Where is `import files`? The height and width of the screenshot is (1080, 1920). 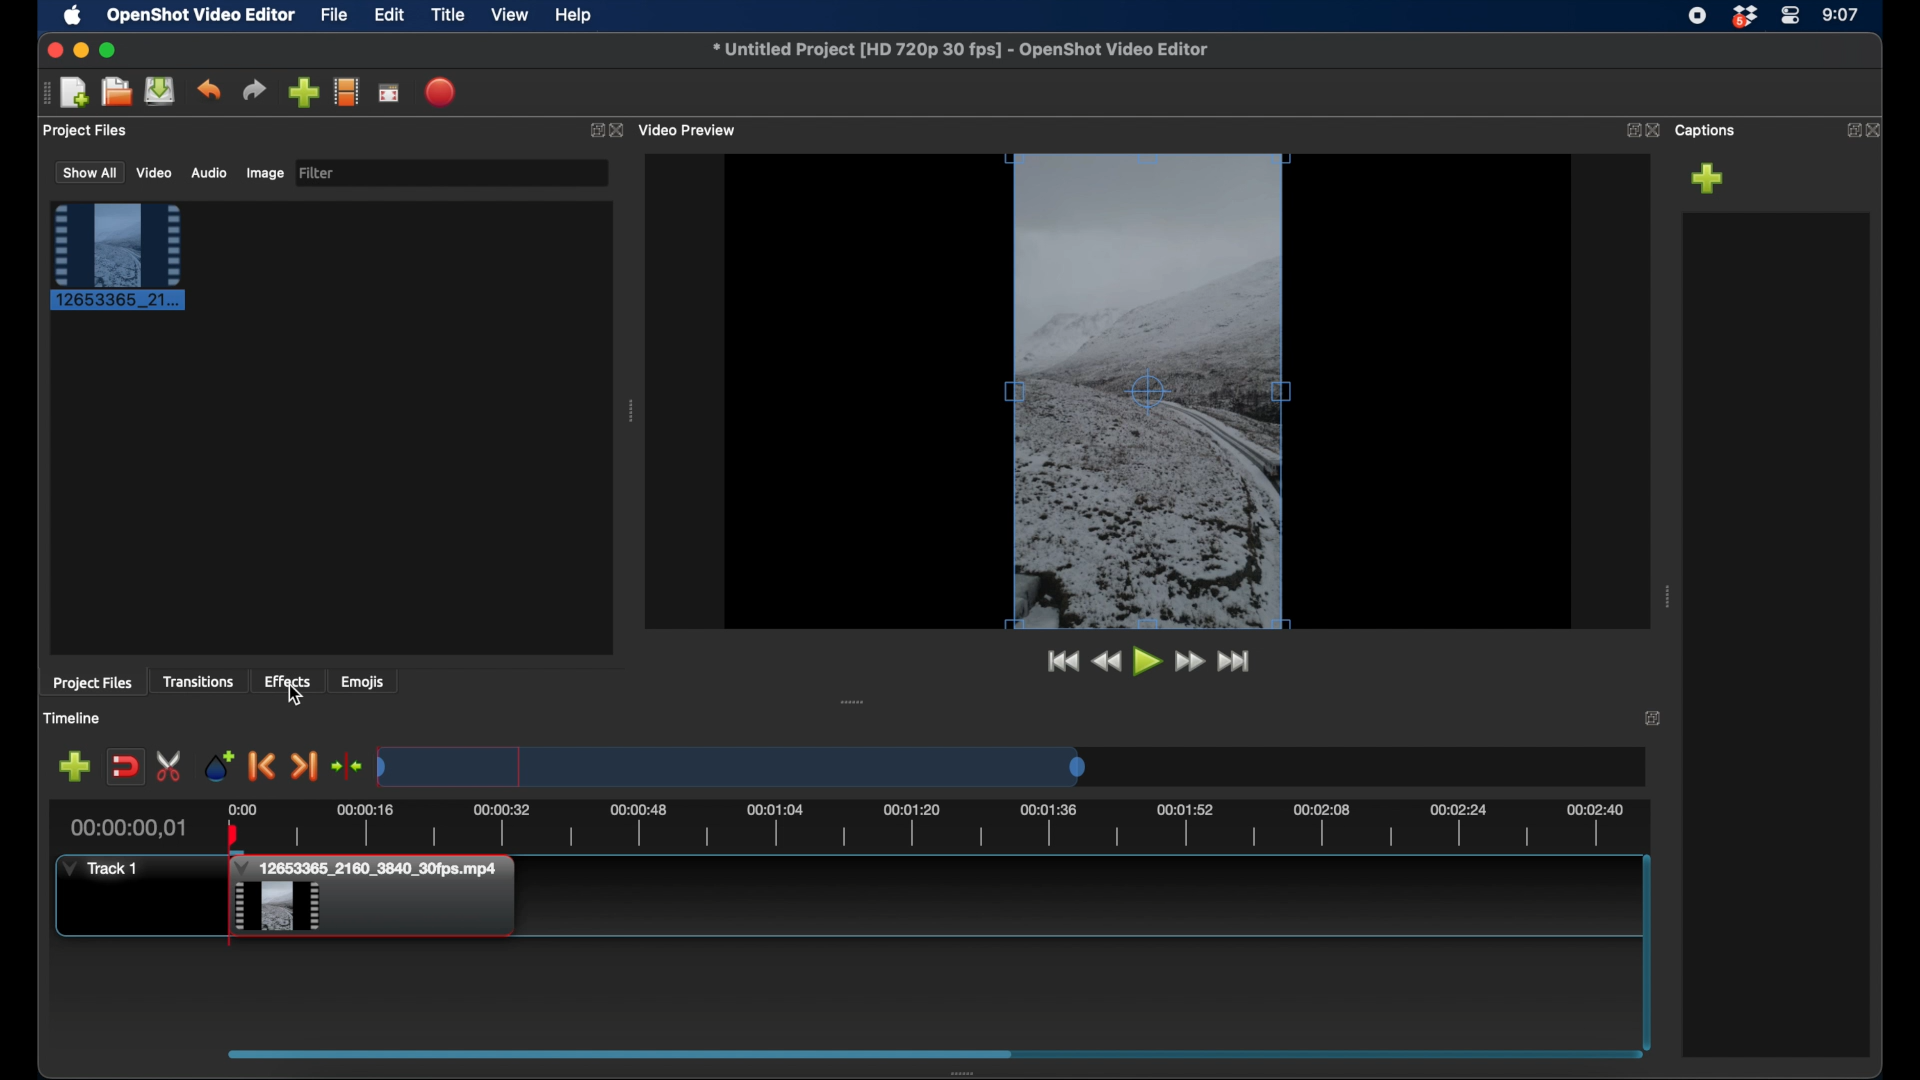 import files is located at coordinates (303, 92).